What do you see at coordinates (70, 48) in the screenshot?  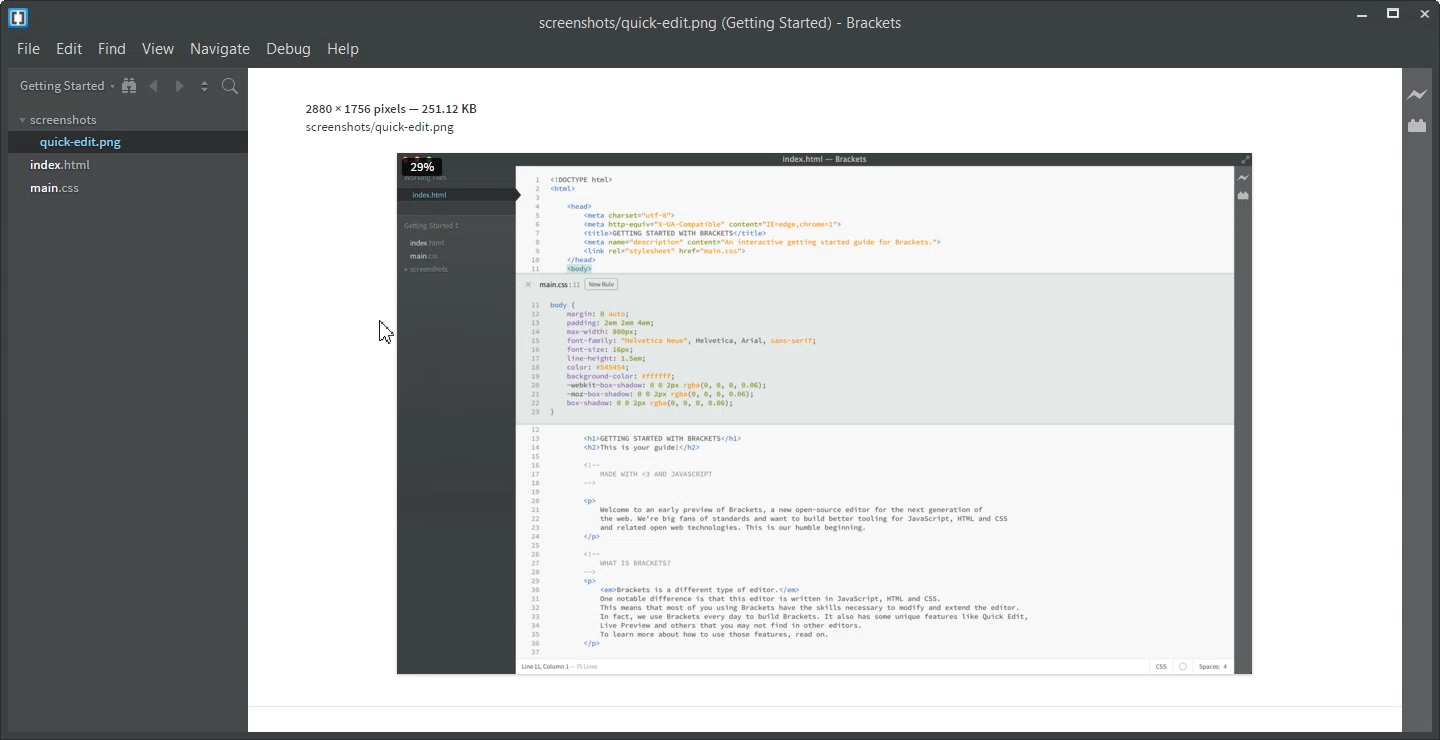 I see `Edit` at bounding box center [70, 48].